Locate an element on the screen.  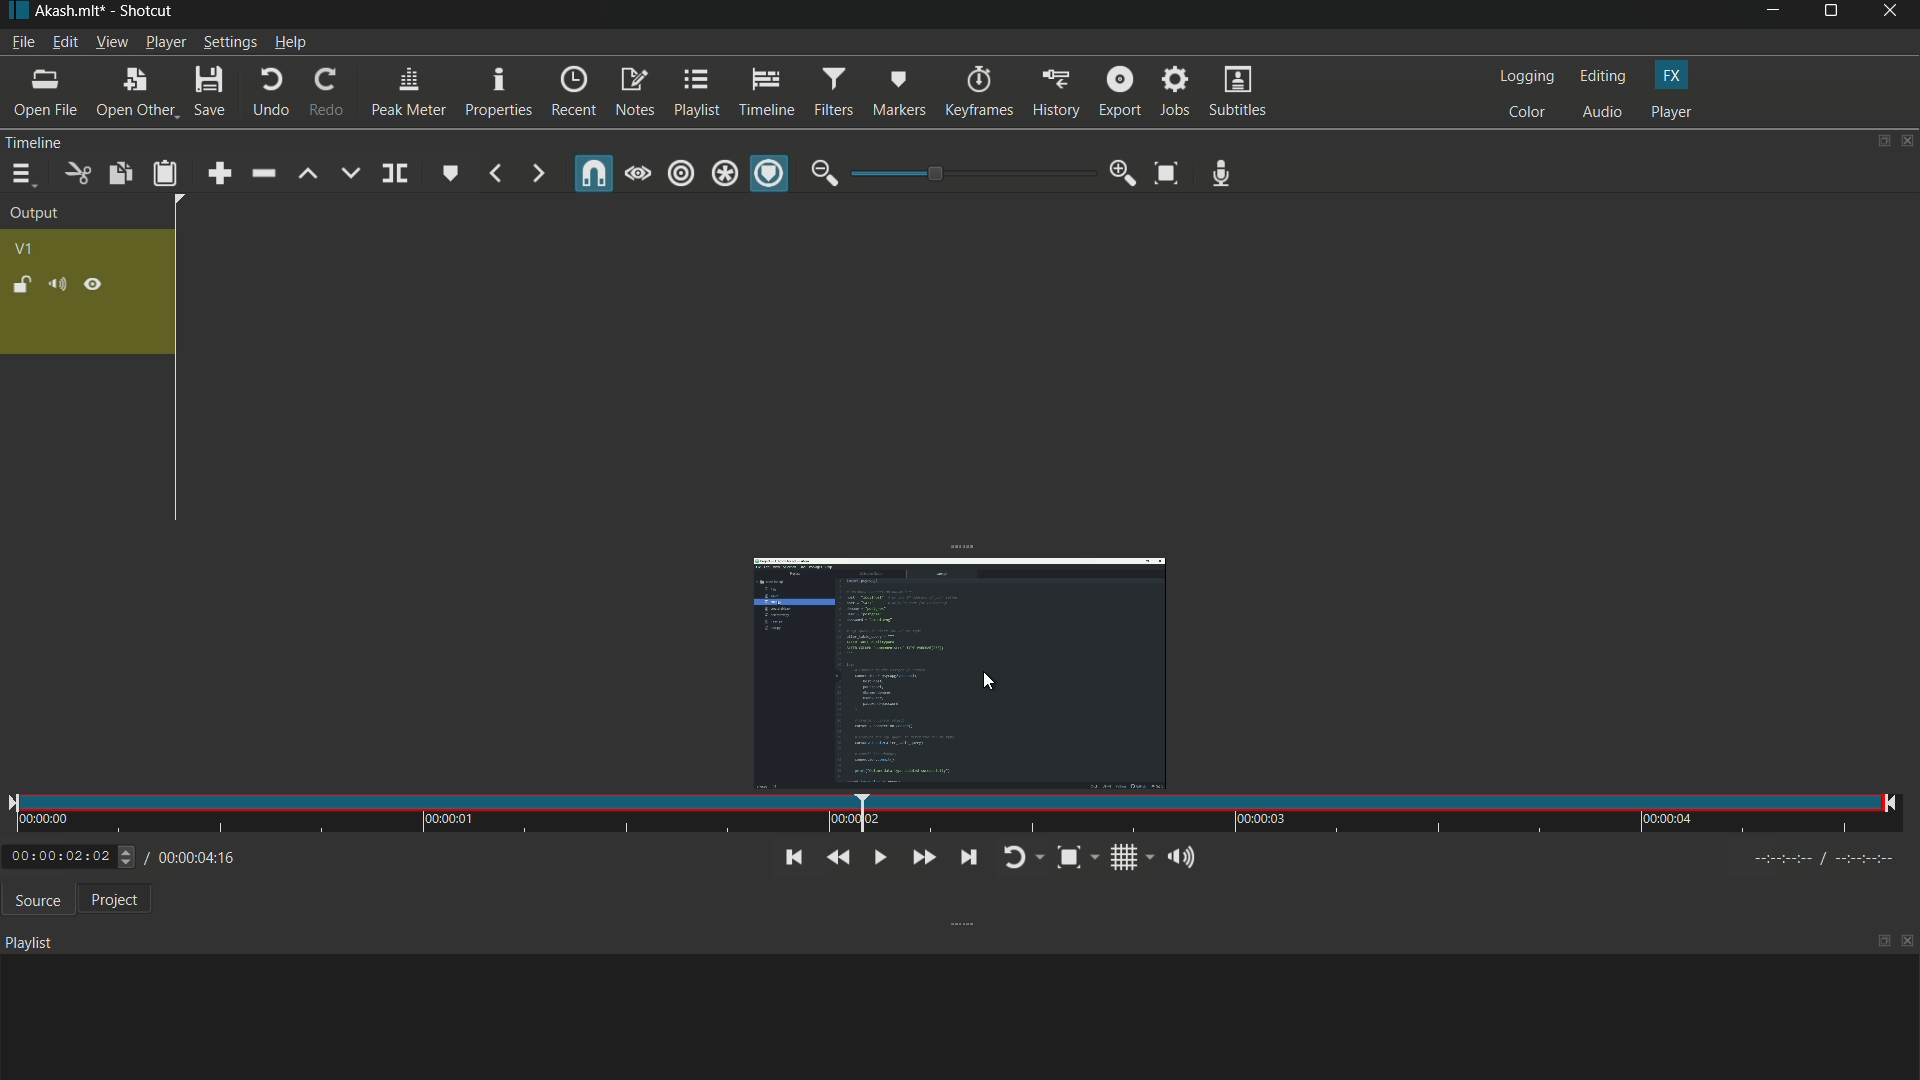
close timeline is located at coordinates (1908, 141).